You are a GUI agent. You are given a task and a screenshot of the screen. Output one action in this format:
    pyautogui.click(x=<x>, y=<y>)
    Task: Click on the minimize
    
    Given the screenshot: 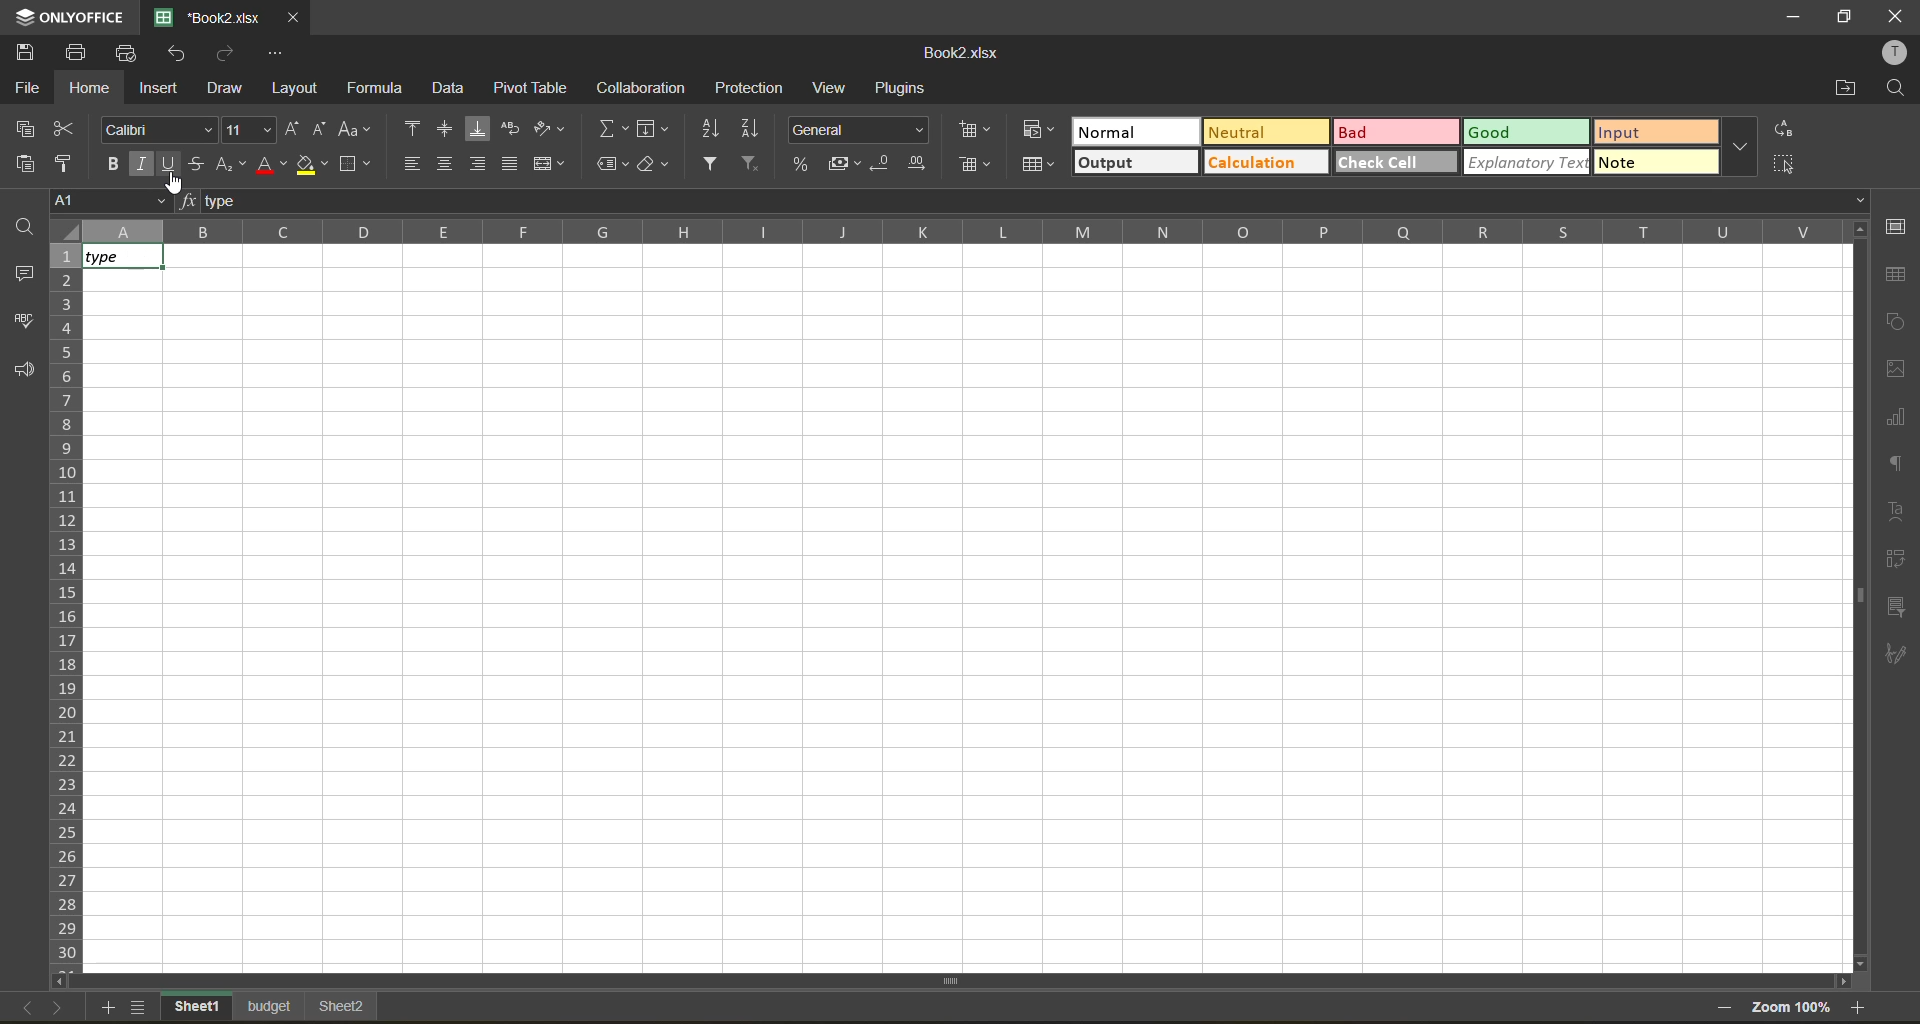 What is the action you would take?
    pyautogui.click(x=1785, y=15)
    